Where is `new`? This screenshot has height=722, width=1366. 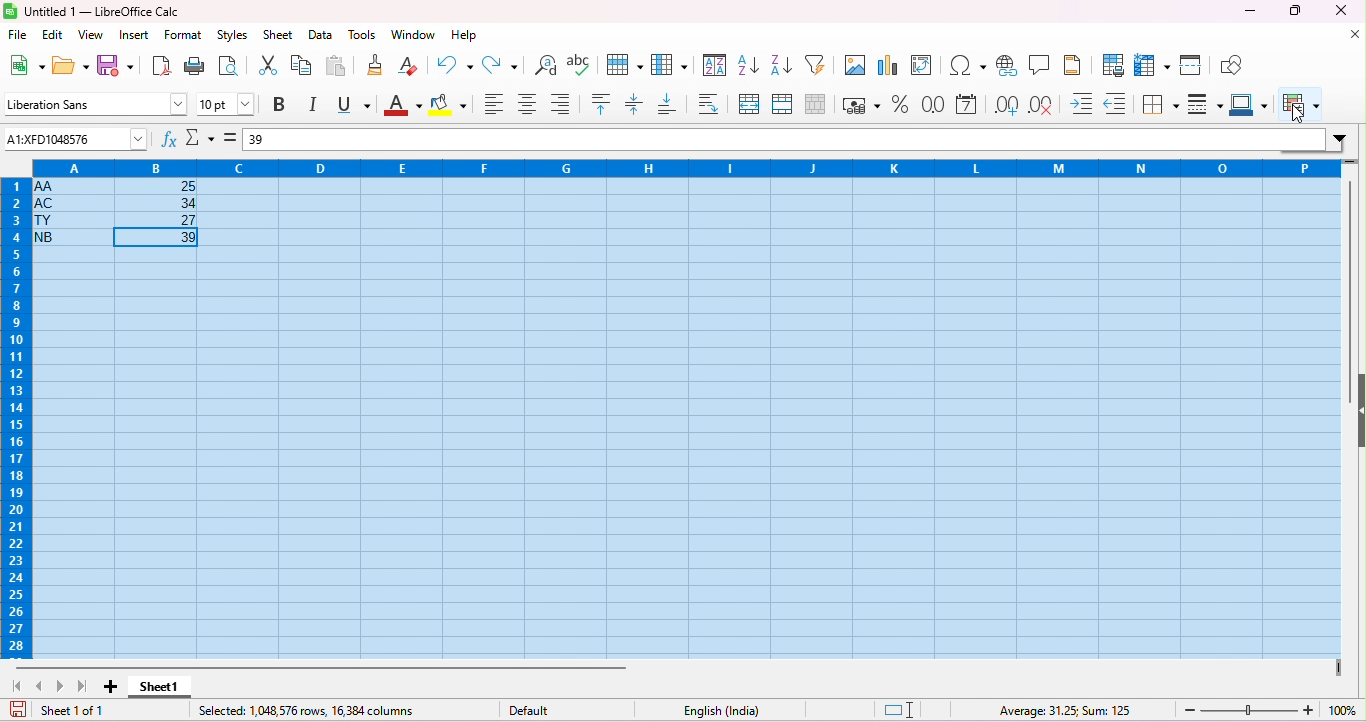 new is located at coordinates (26, 64).